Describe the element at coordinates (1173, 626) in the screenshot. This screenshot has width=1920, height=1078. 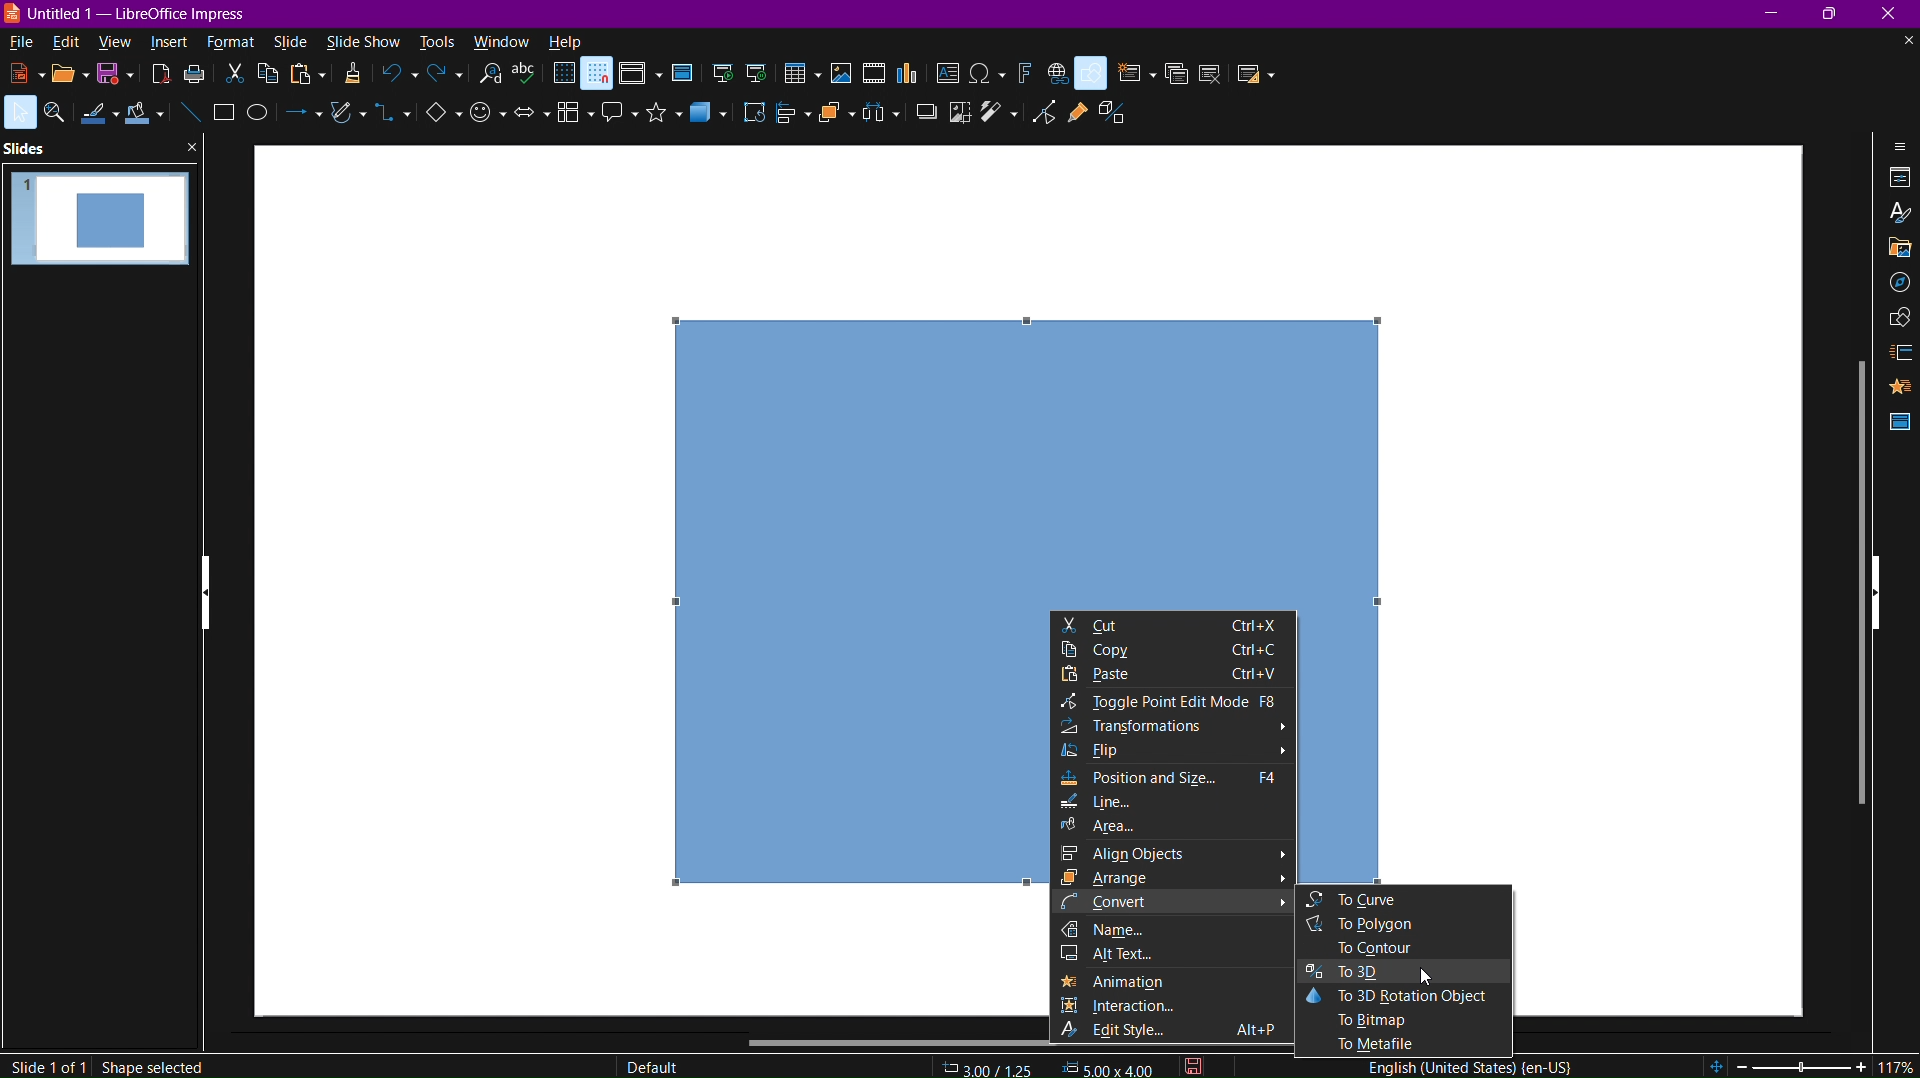
I see `Cut` at that location.